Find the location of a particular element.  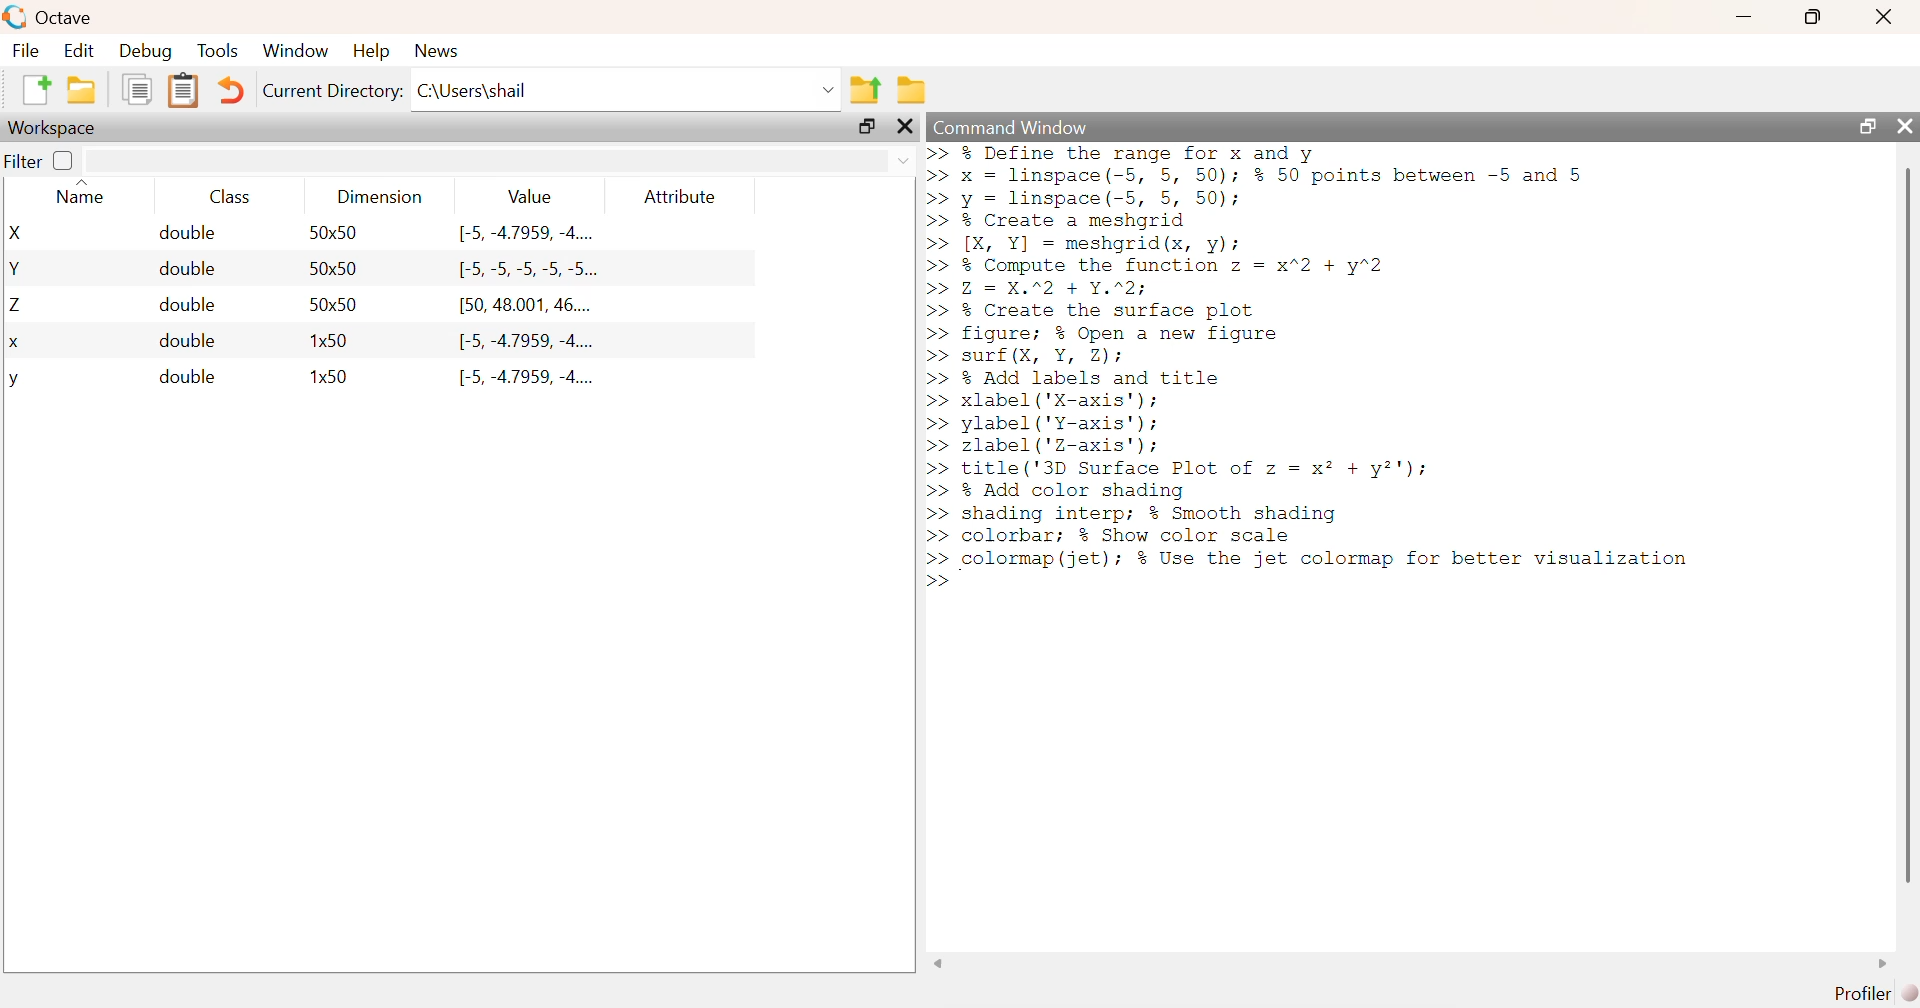

Dimension is located at coordinates (382, 197).